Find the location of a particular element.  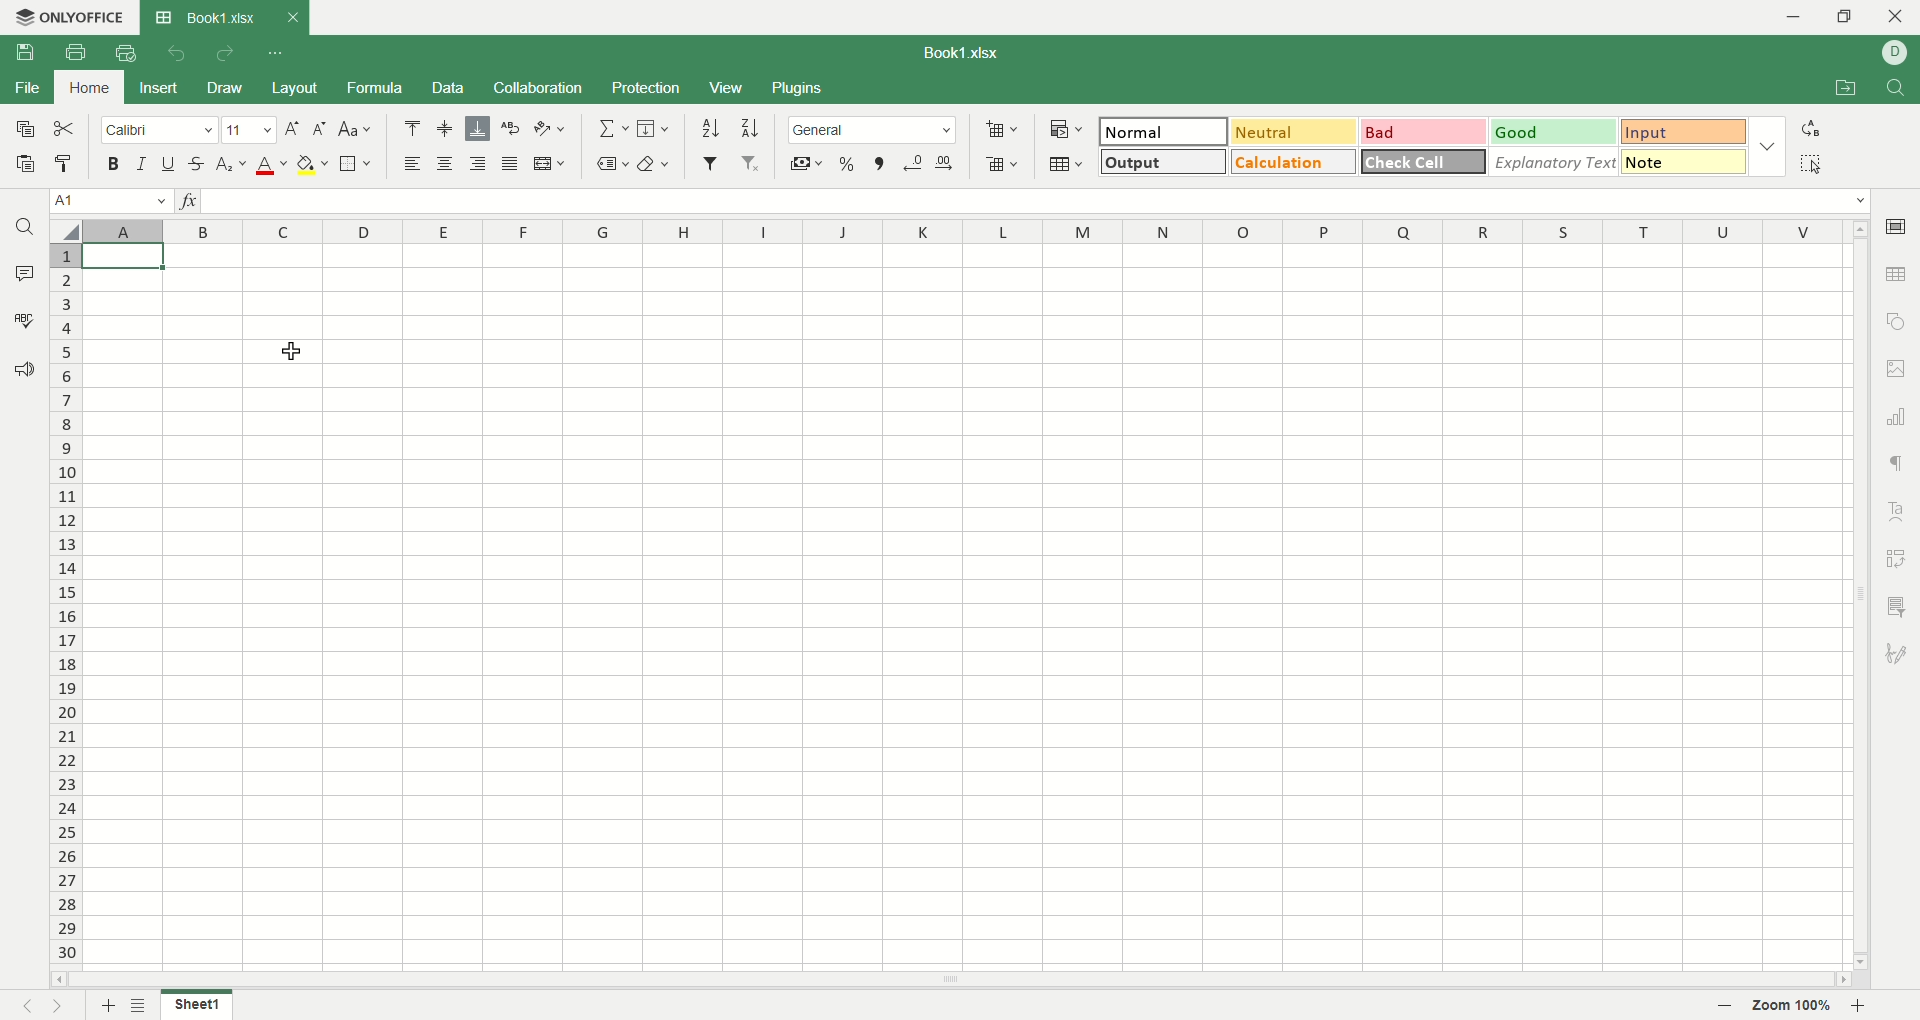

output is located at coordinates (1160, 161).